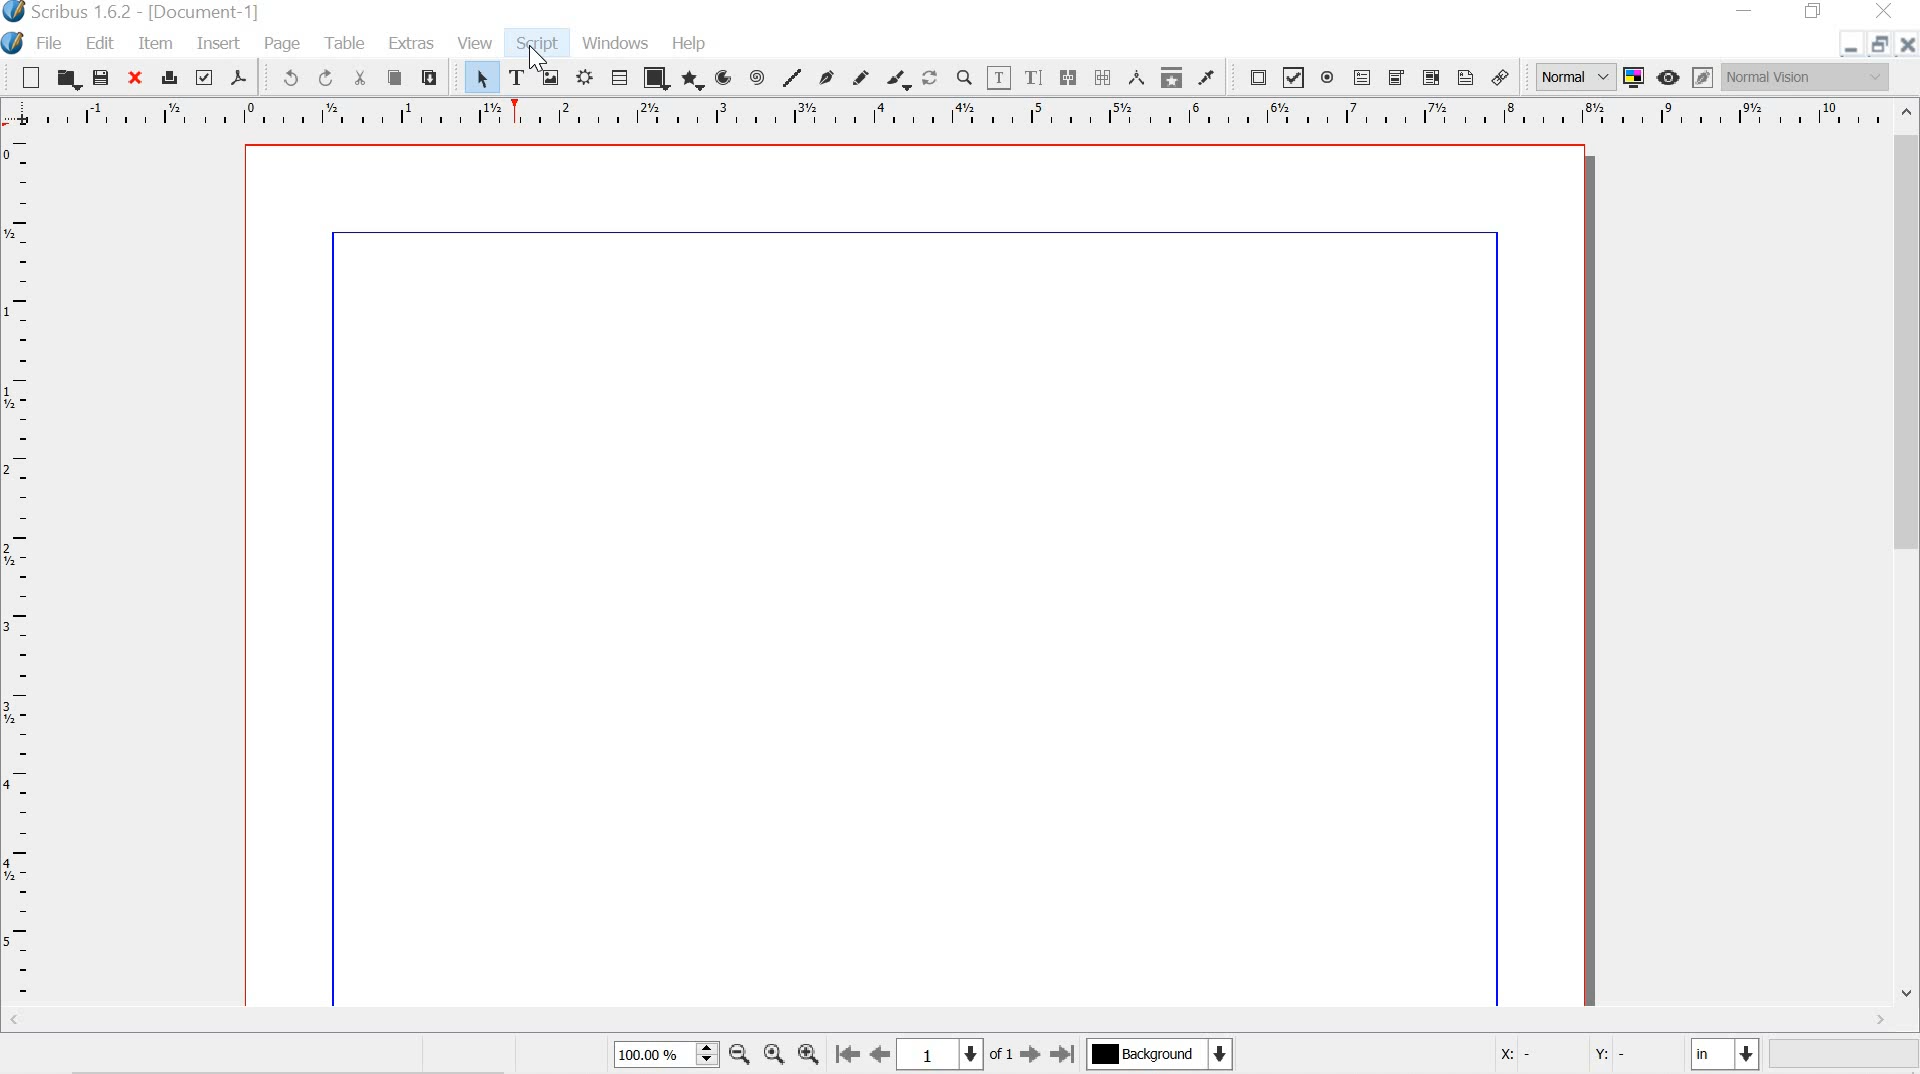 The image size is (1920, 1074). I want to click on edit, so click(99, 42).